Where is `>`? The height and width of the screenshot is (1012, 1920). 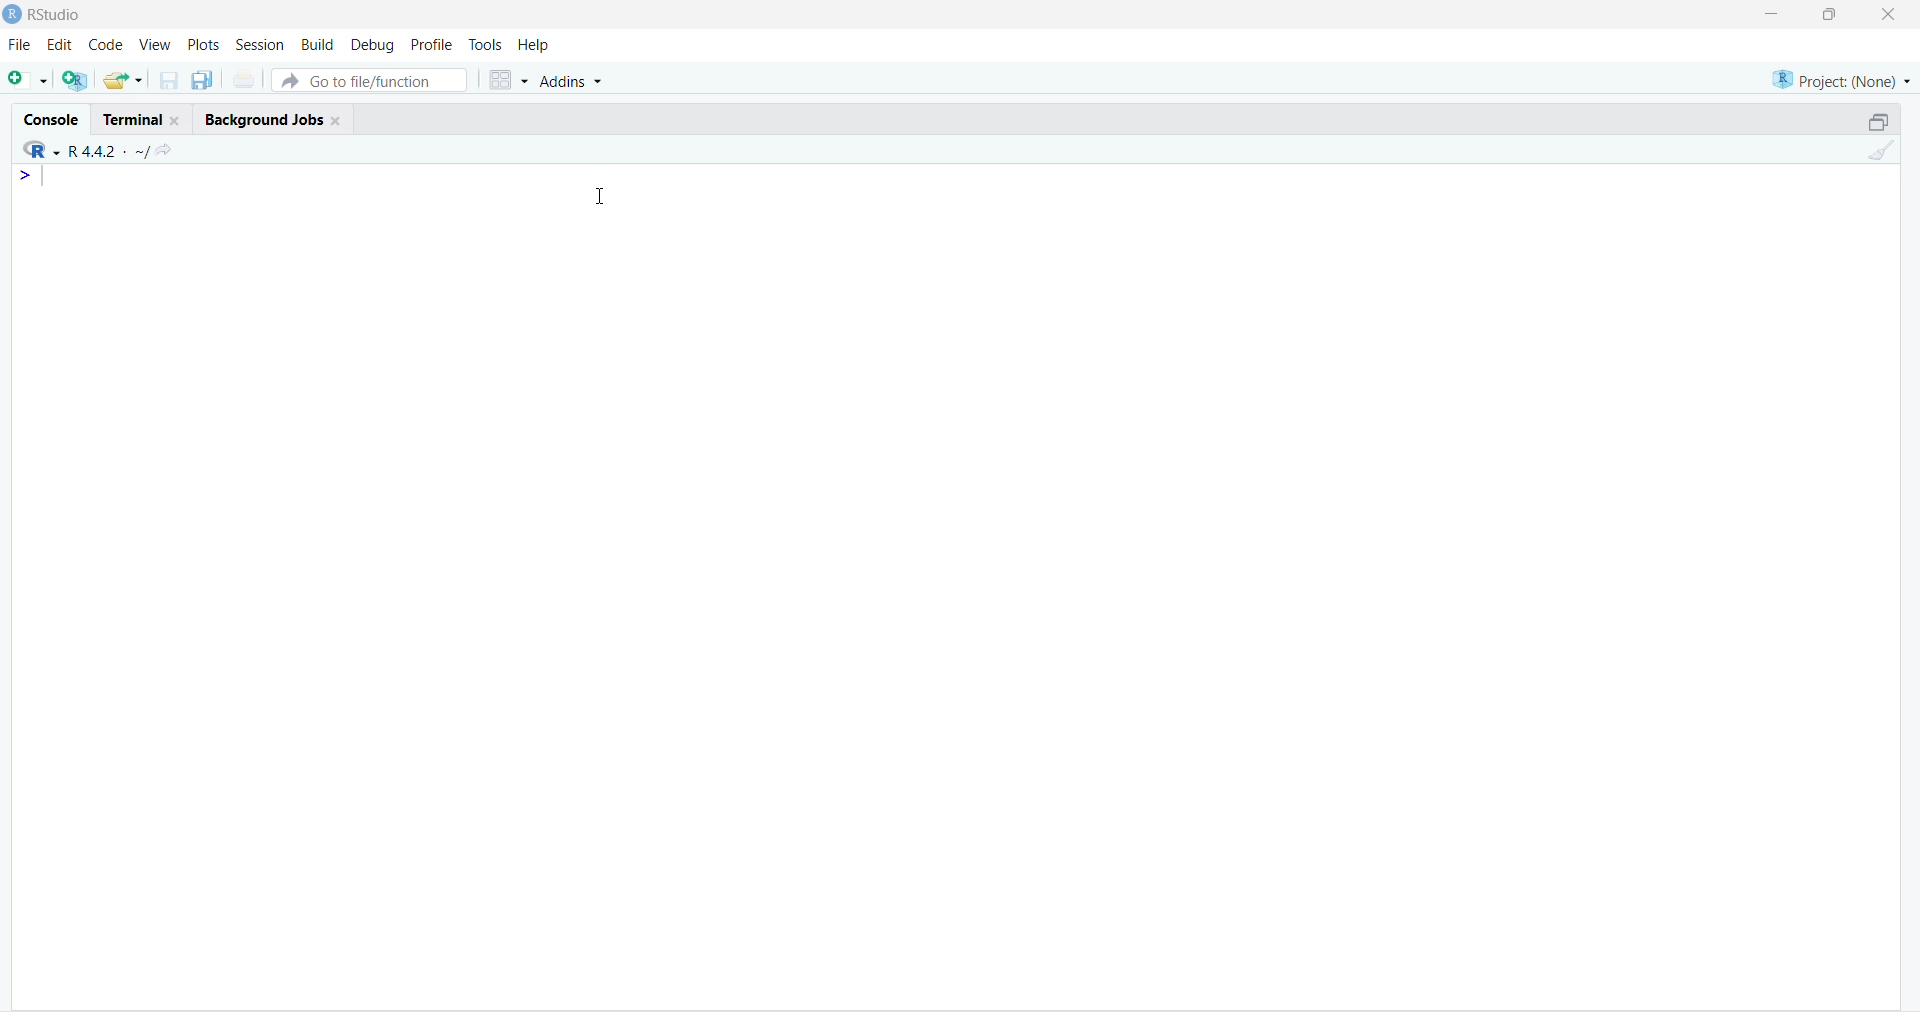
> is located at coordinates (28, 176).